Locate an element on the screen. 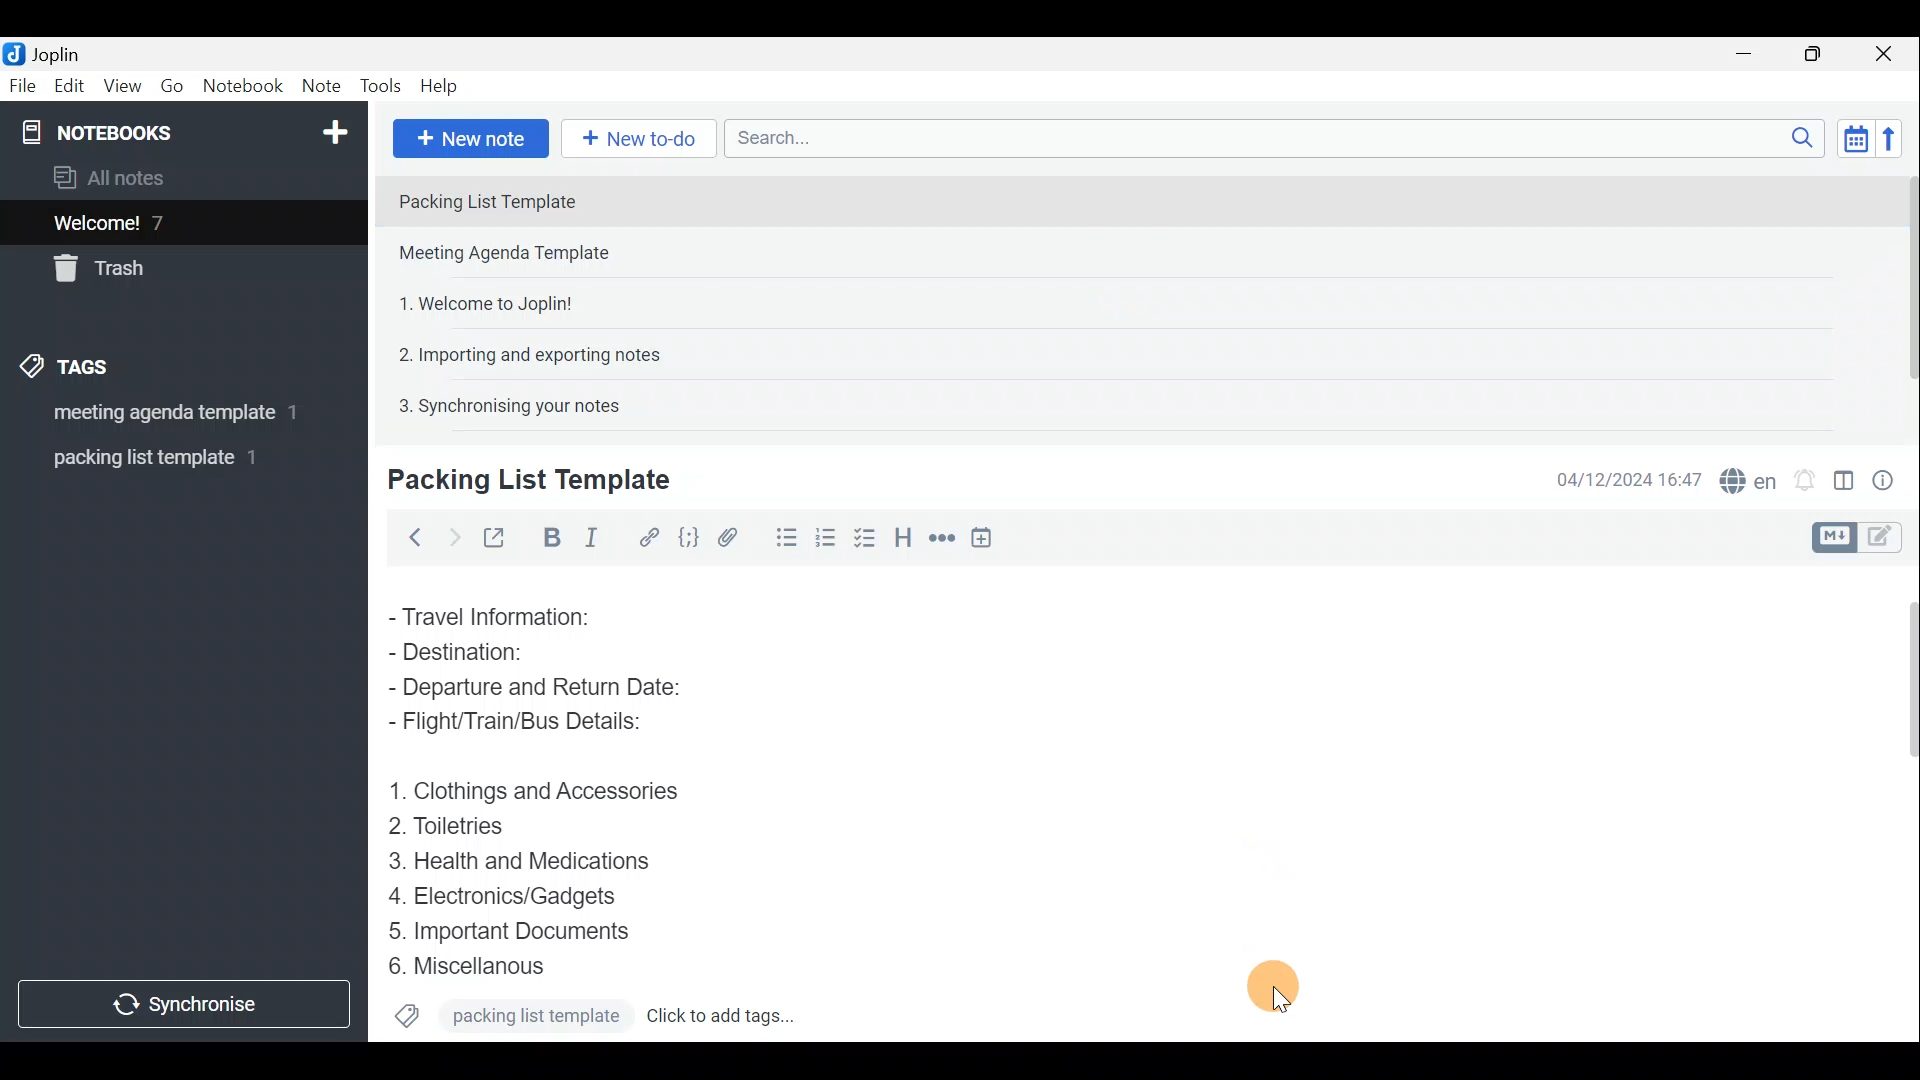 Image resolution: width=1920 pixels, height=1080 pixels. Synchronise is located at coordinates (186, 1004).